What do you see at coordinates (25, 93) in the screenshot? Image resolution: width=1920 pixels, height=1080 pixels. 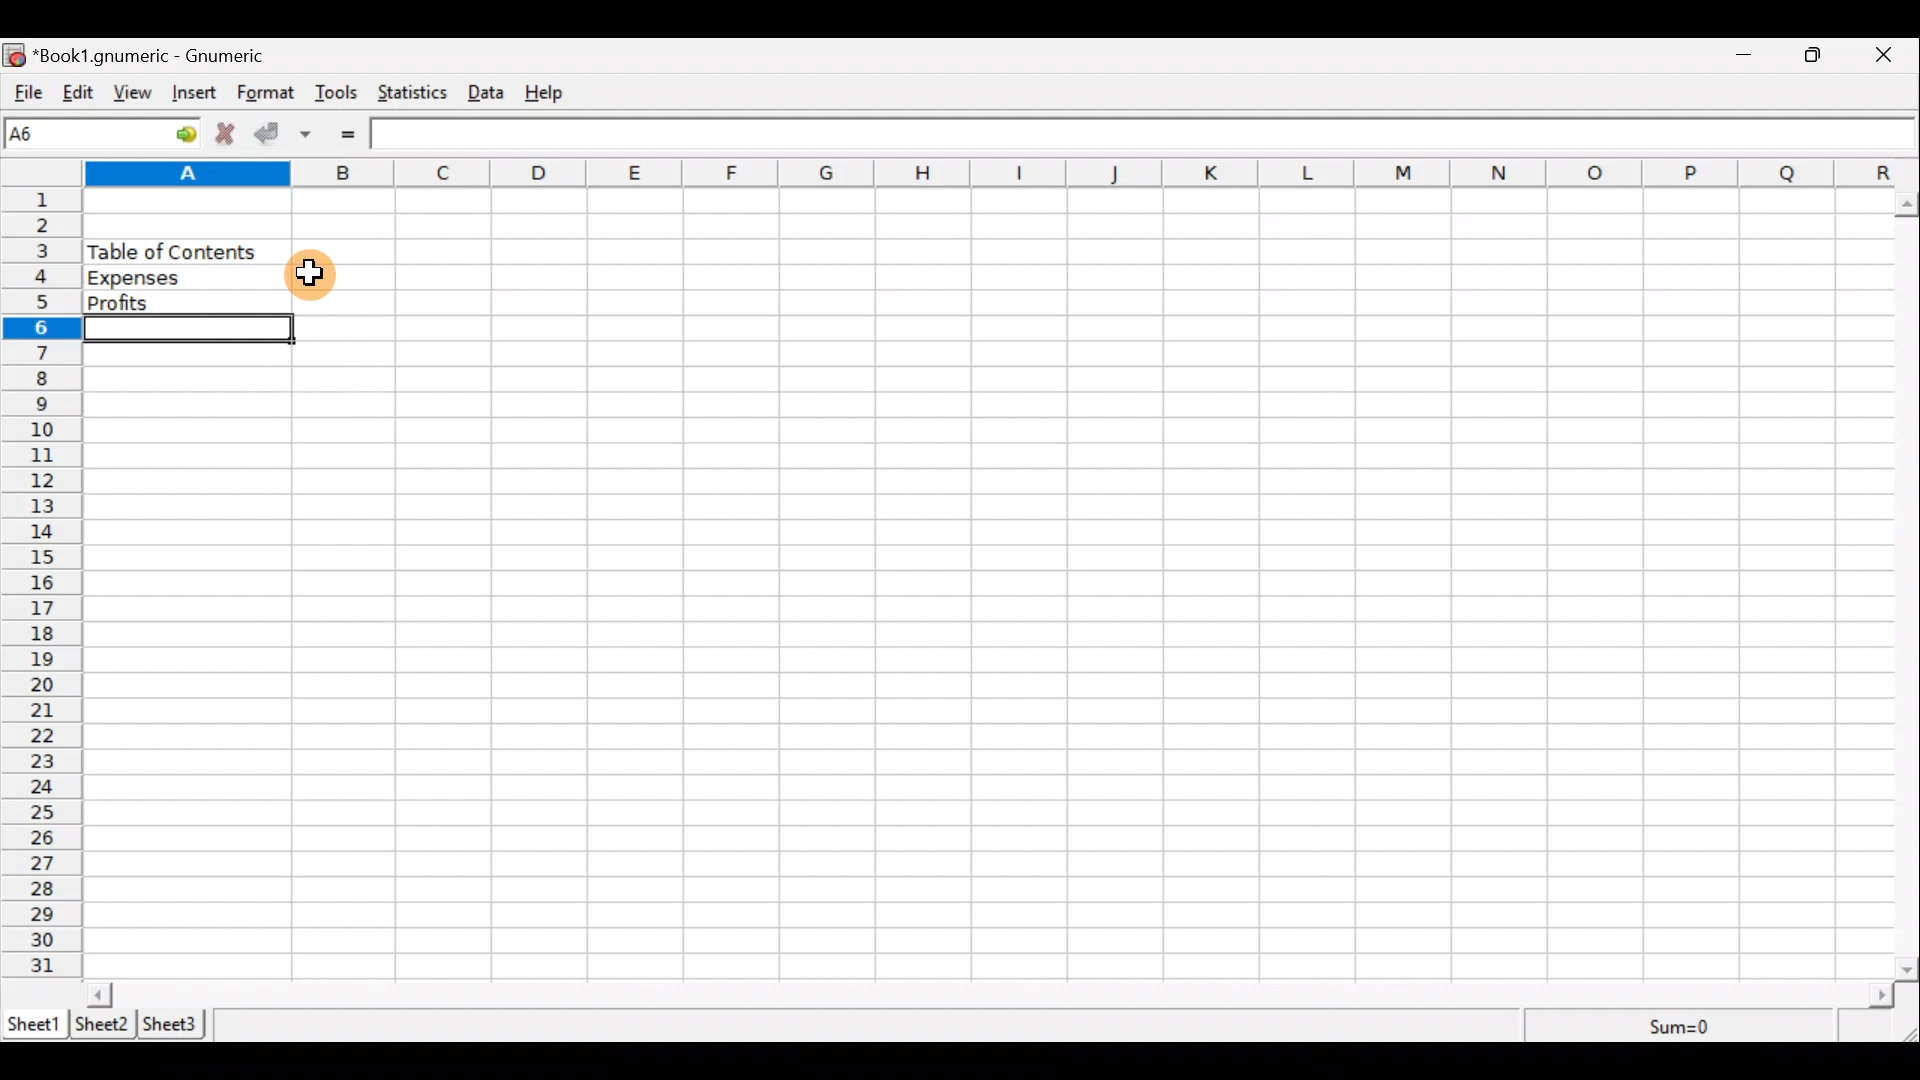 I see `File` at bounding box center [25, 93].